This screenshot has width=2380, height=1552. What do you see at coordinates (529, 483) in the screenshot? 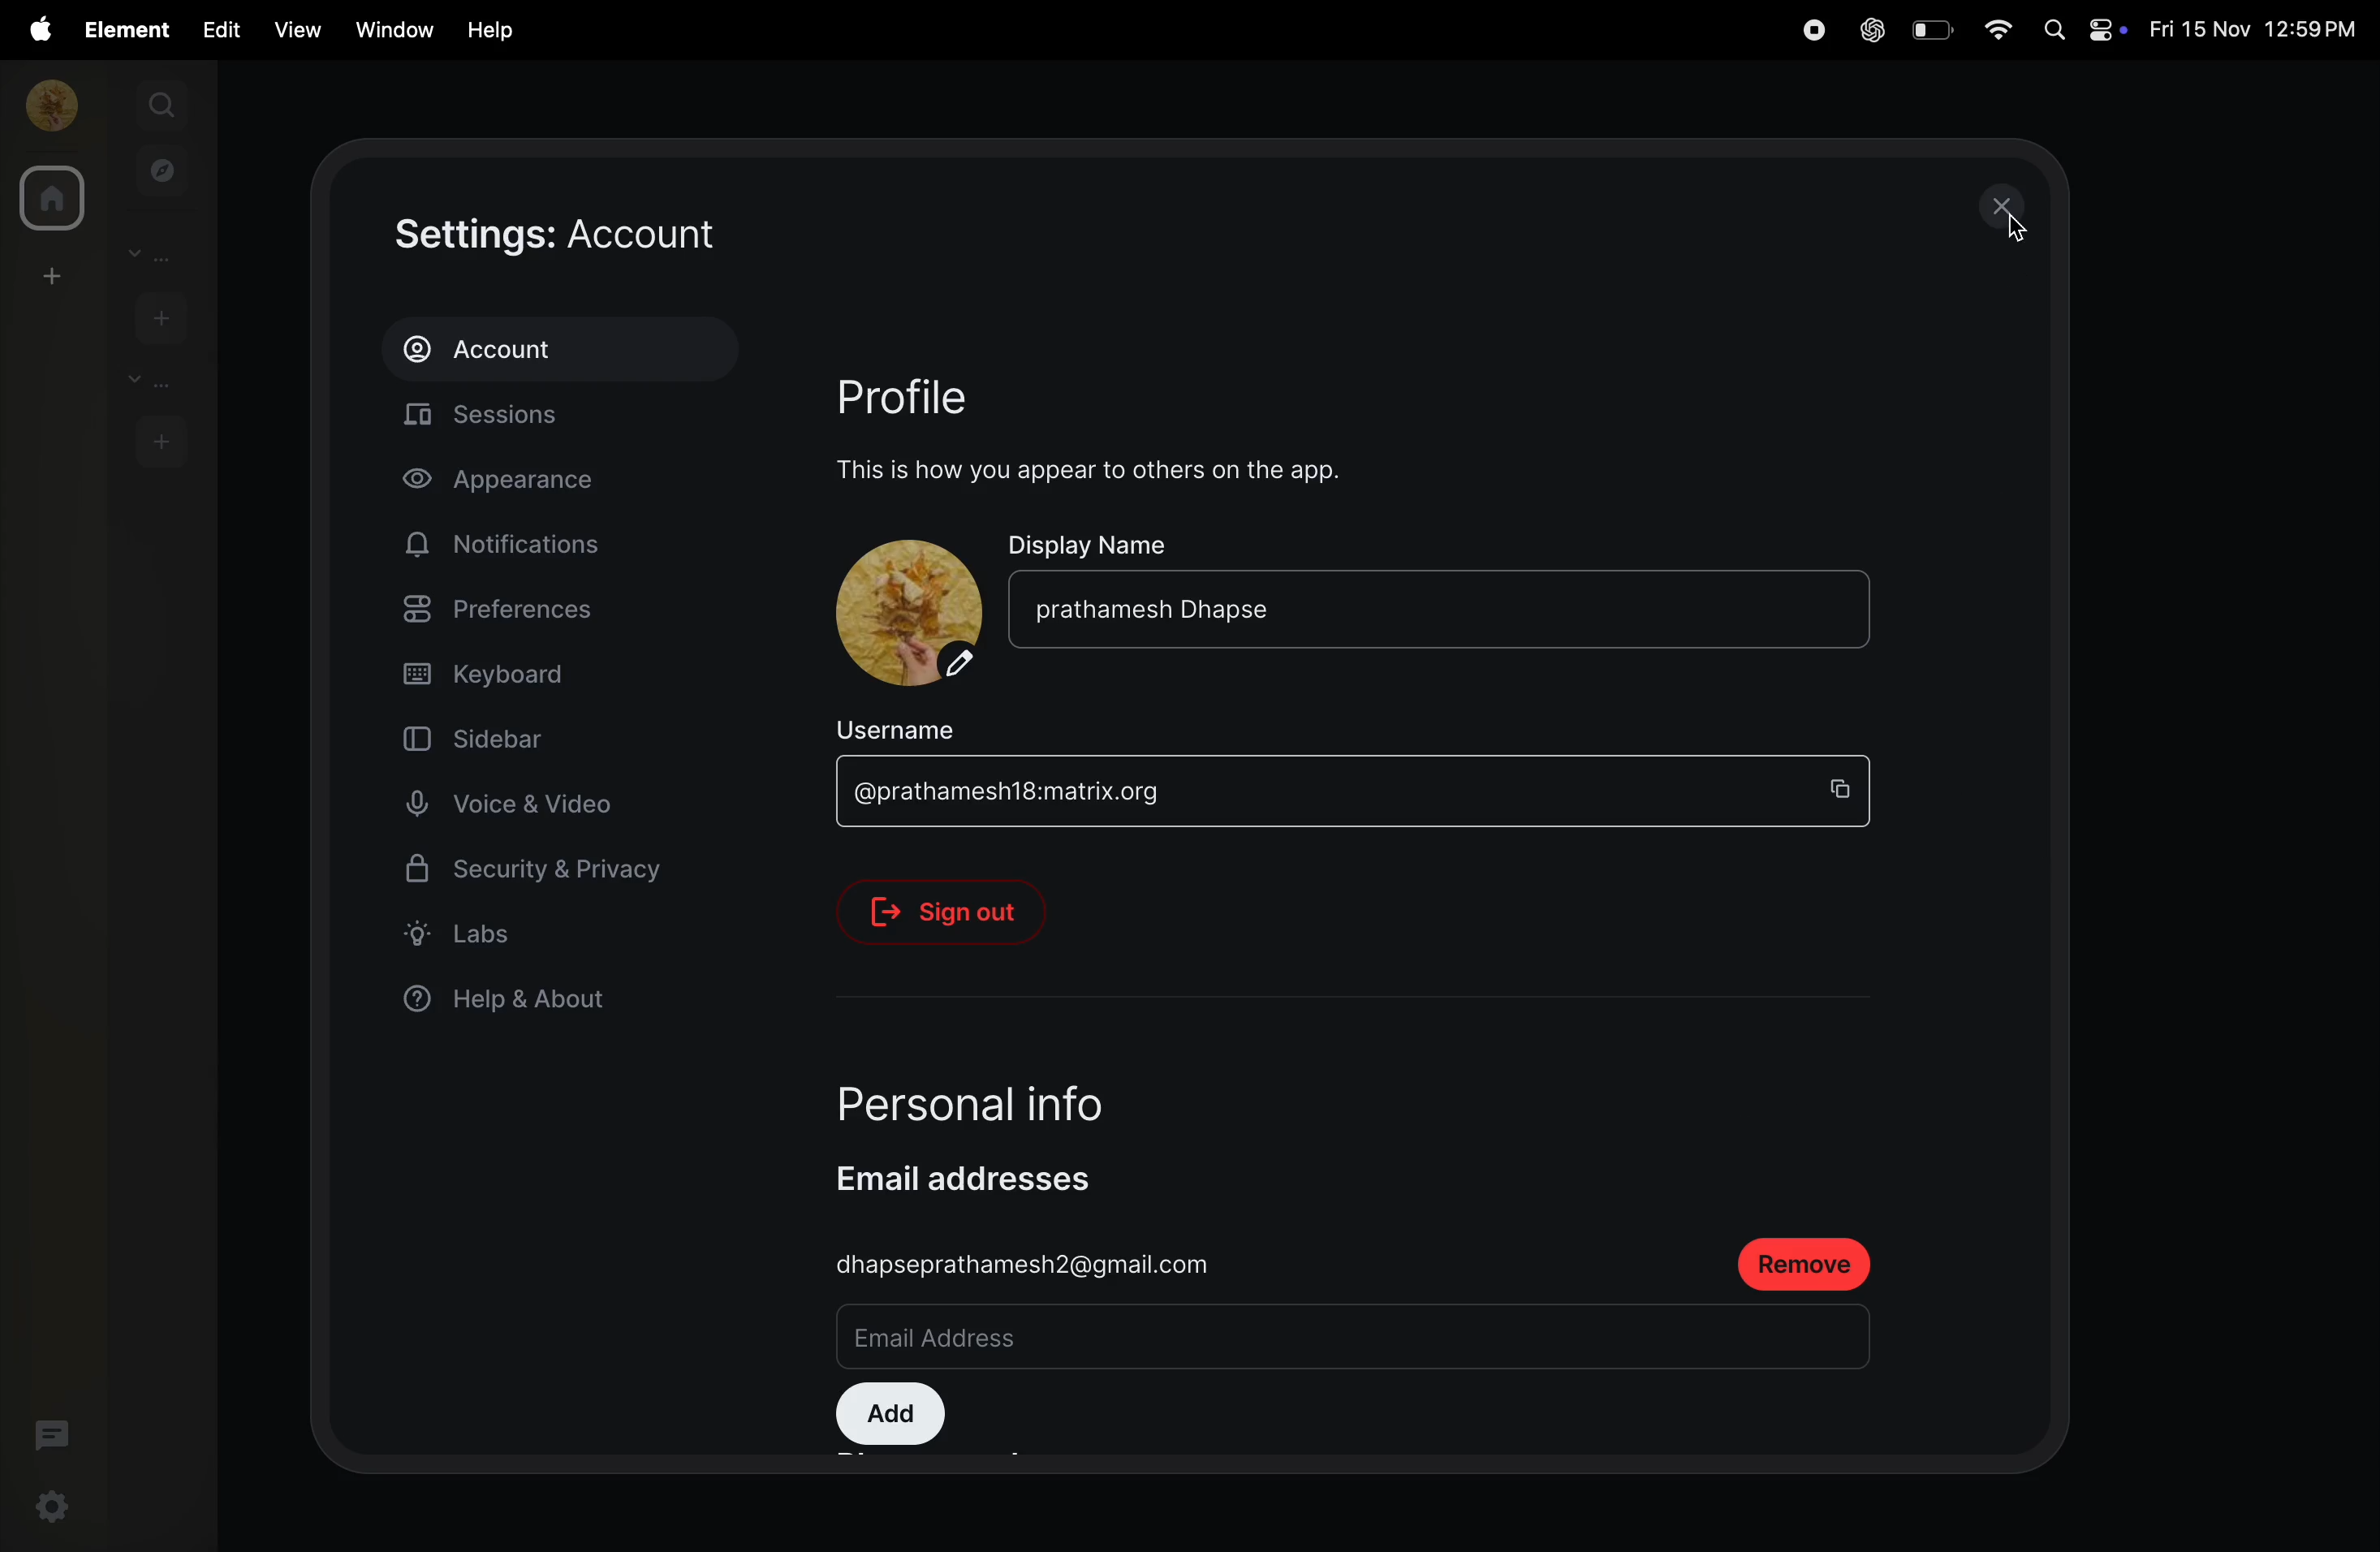
I see `apperance` at bounding box center [529, 483].